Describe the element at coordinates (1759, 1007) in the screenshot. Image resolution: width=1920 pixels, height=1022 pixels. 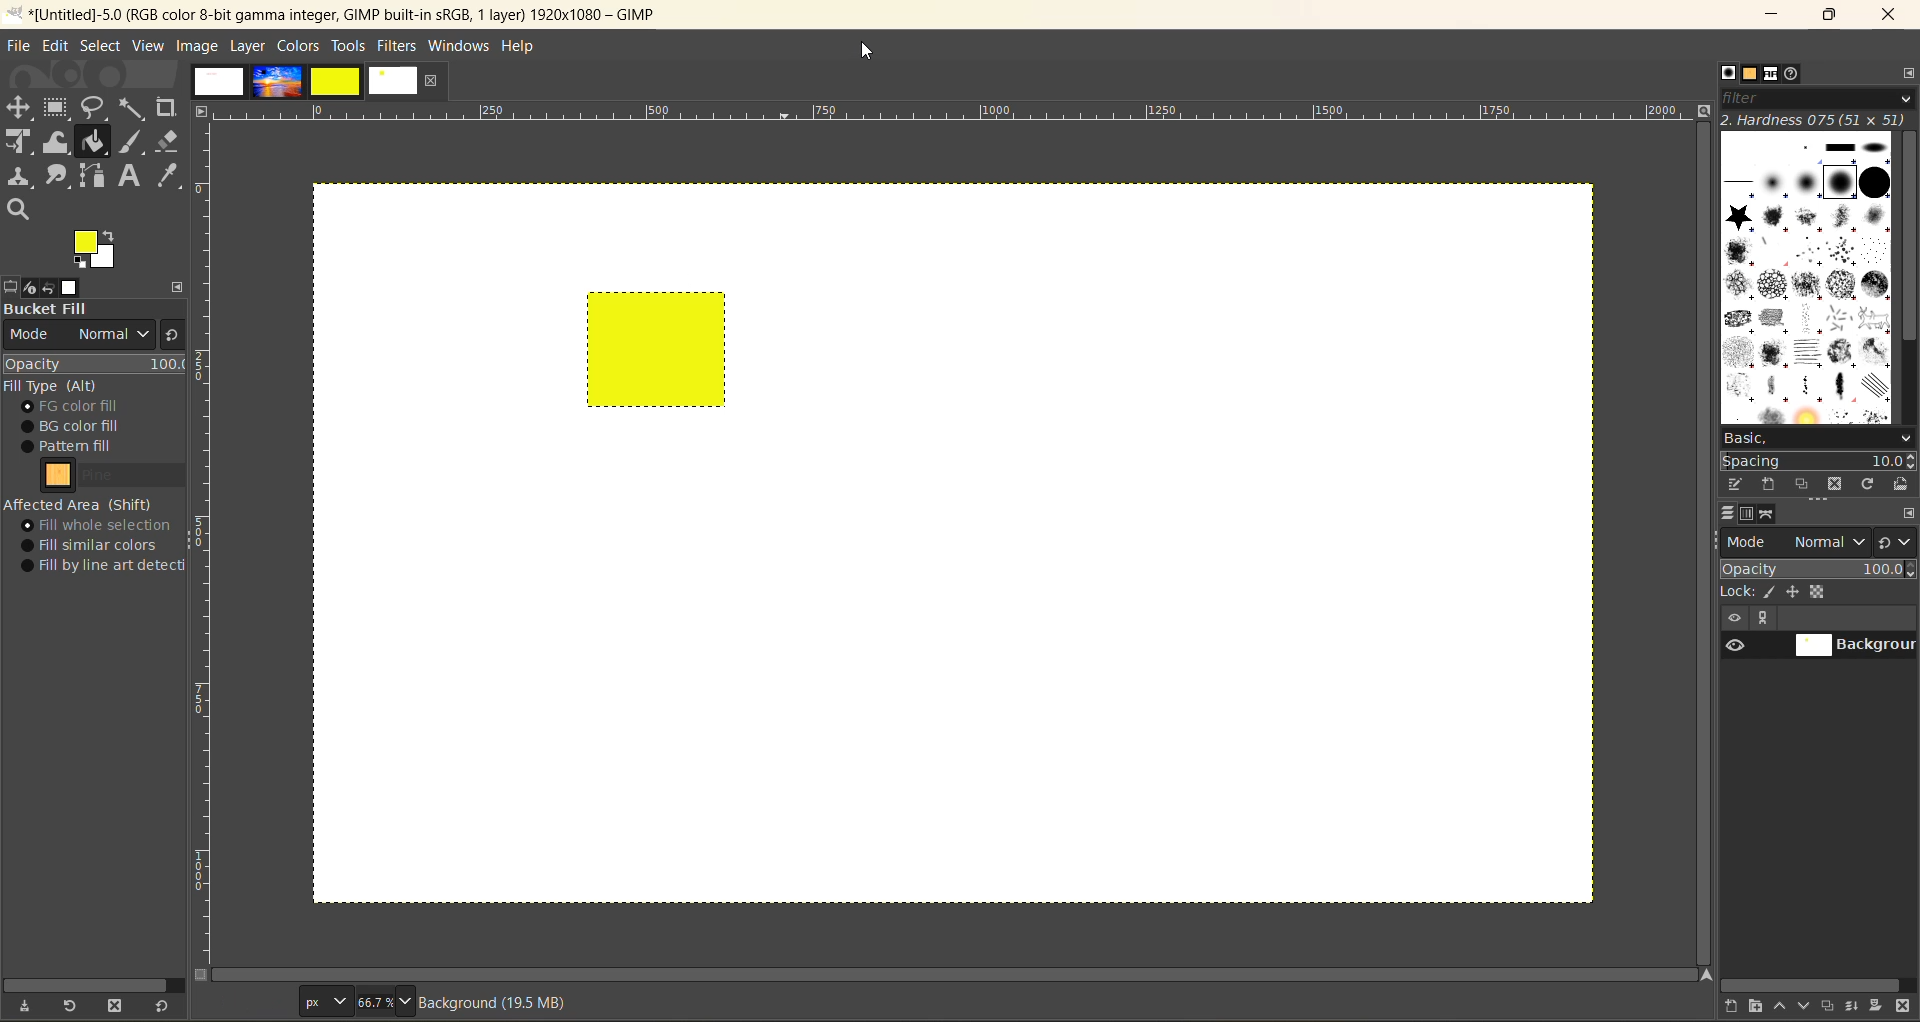
I see `create a new layer group` at that location.